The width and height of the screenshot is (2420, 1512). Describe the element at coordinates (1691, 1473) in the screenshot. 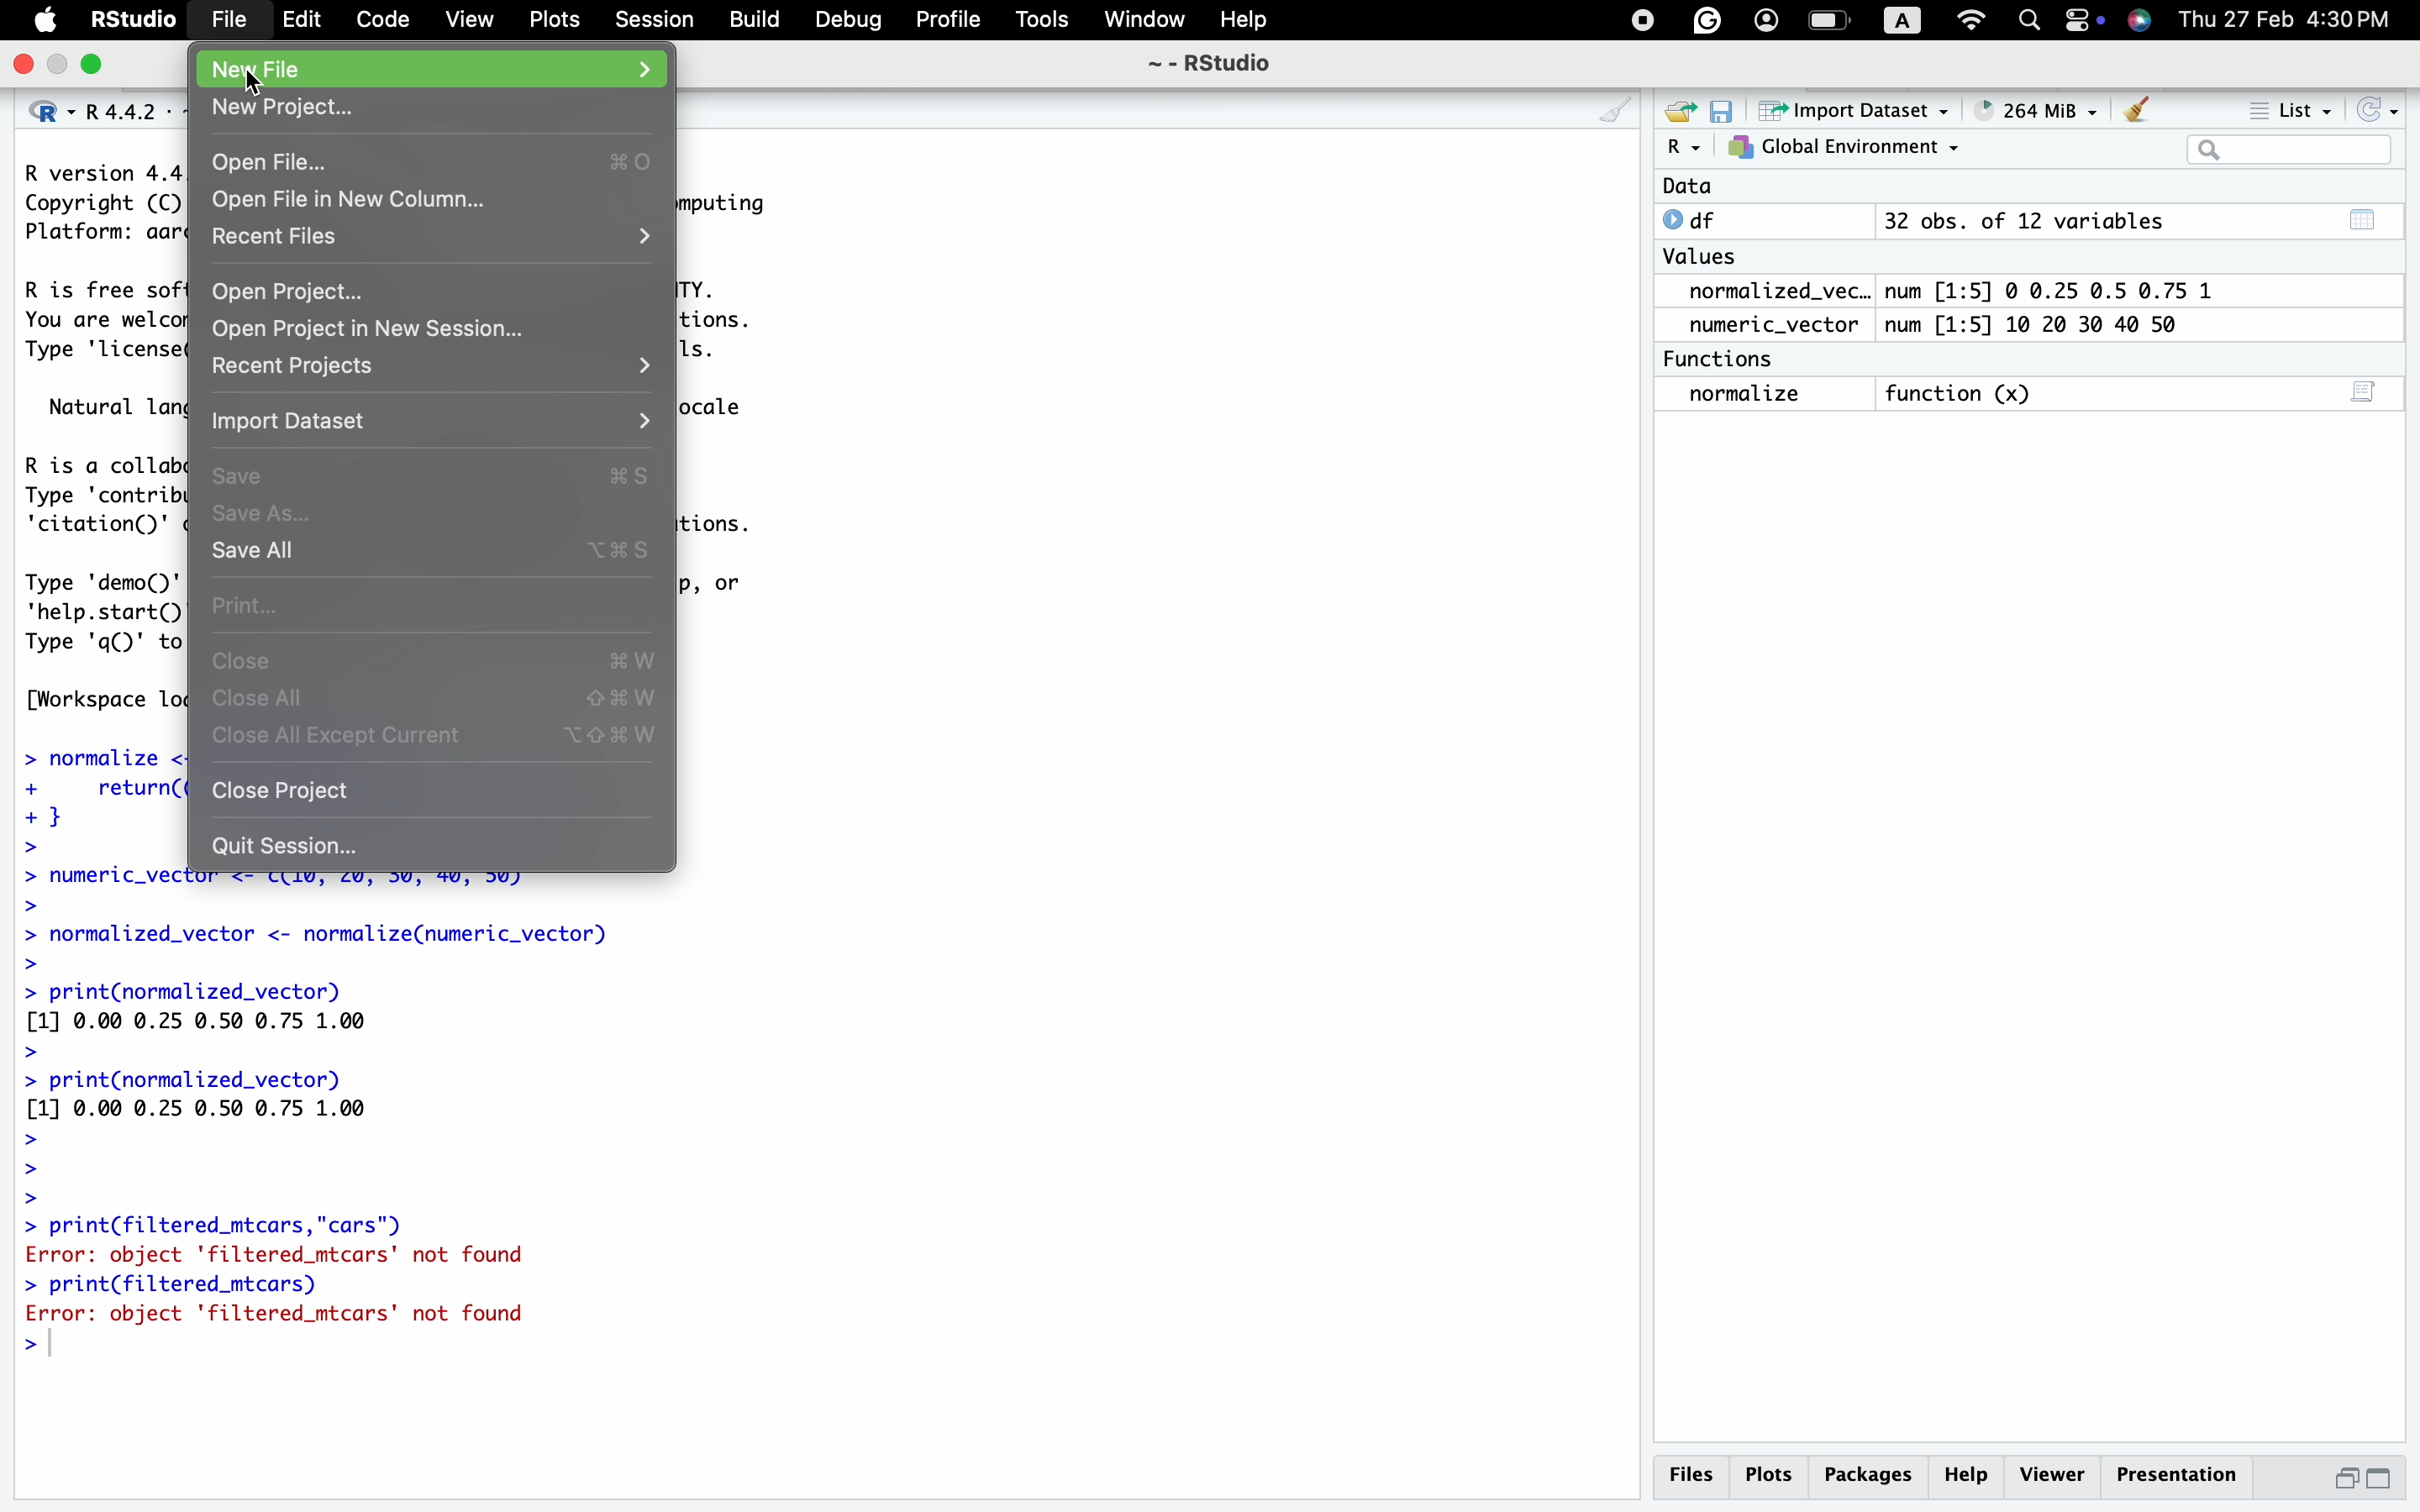

I see `files` at that location.